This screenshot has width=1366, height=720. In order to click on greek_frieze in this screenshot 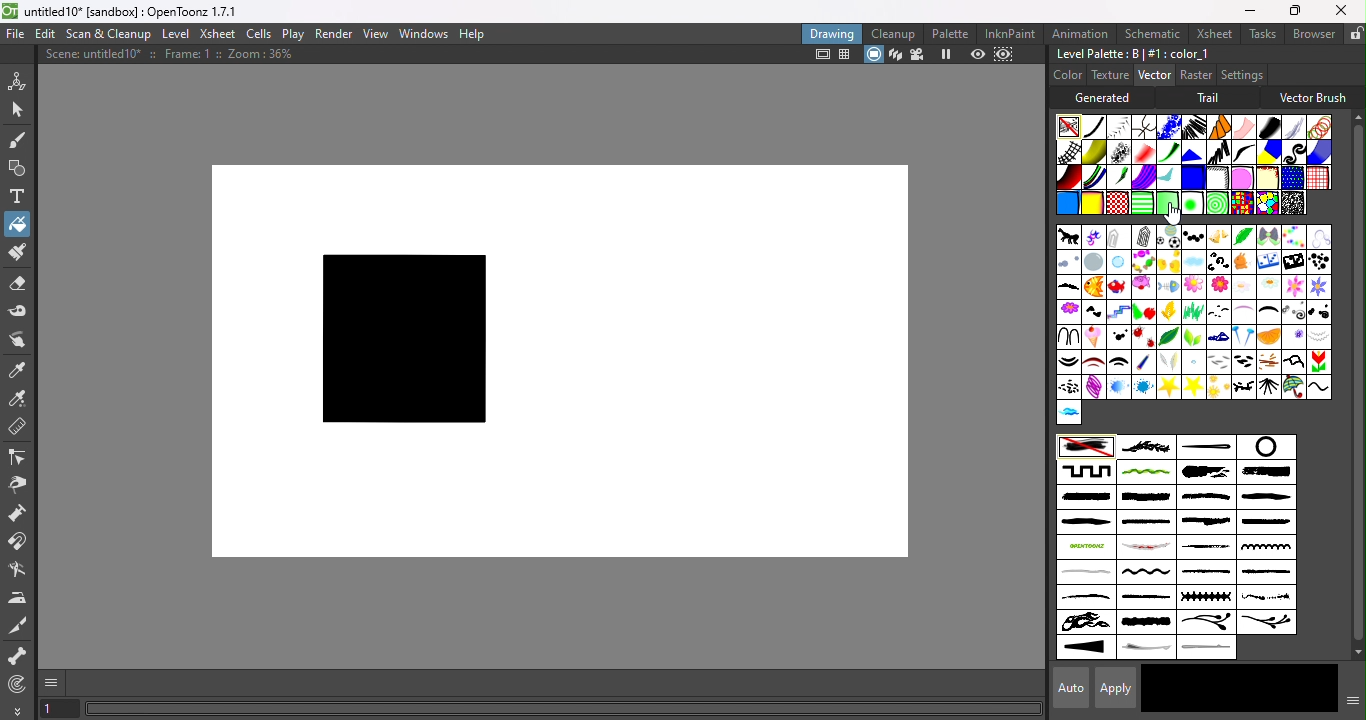, I will do `click(1086, 471)`.